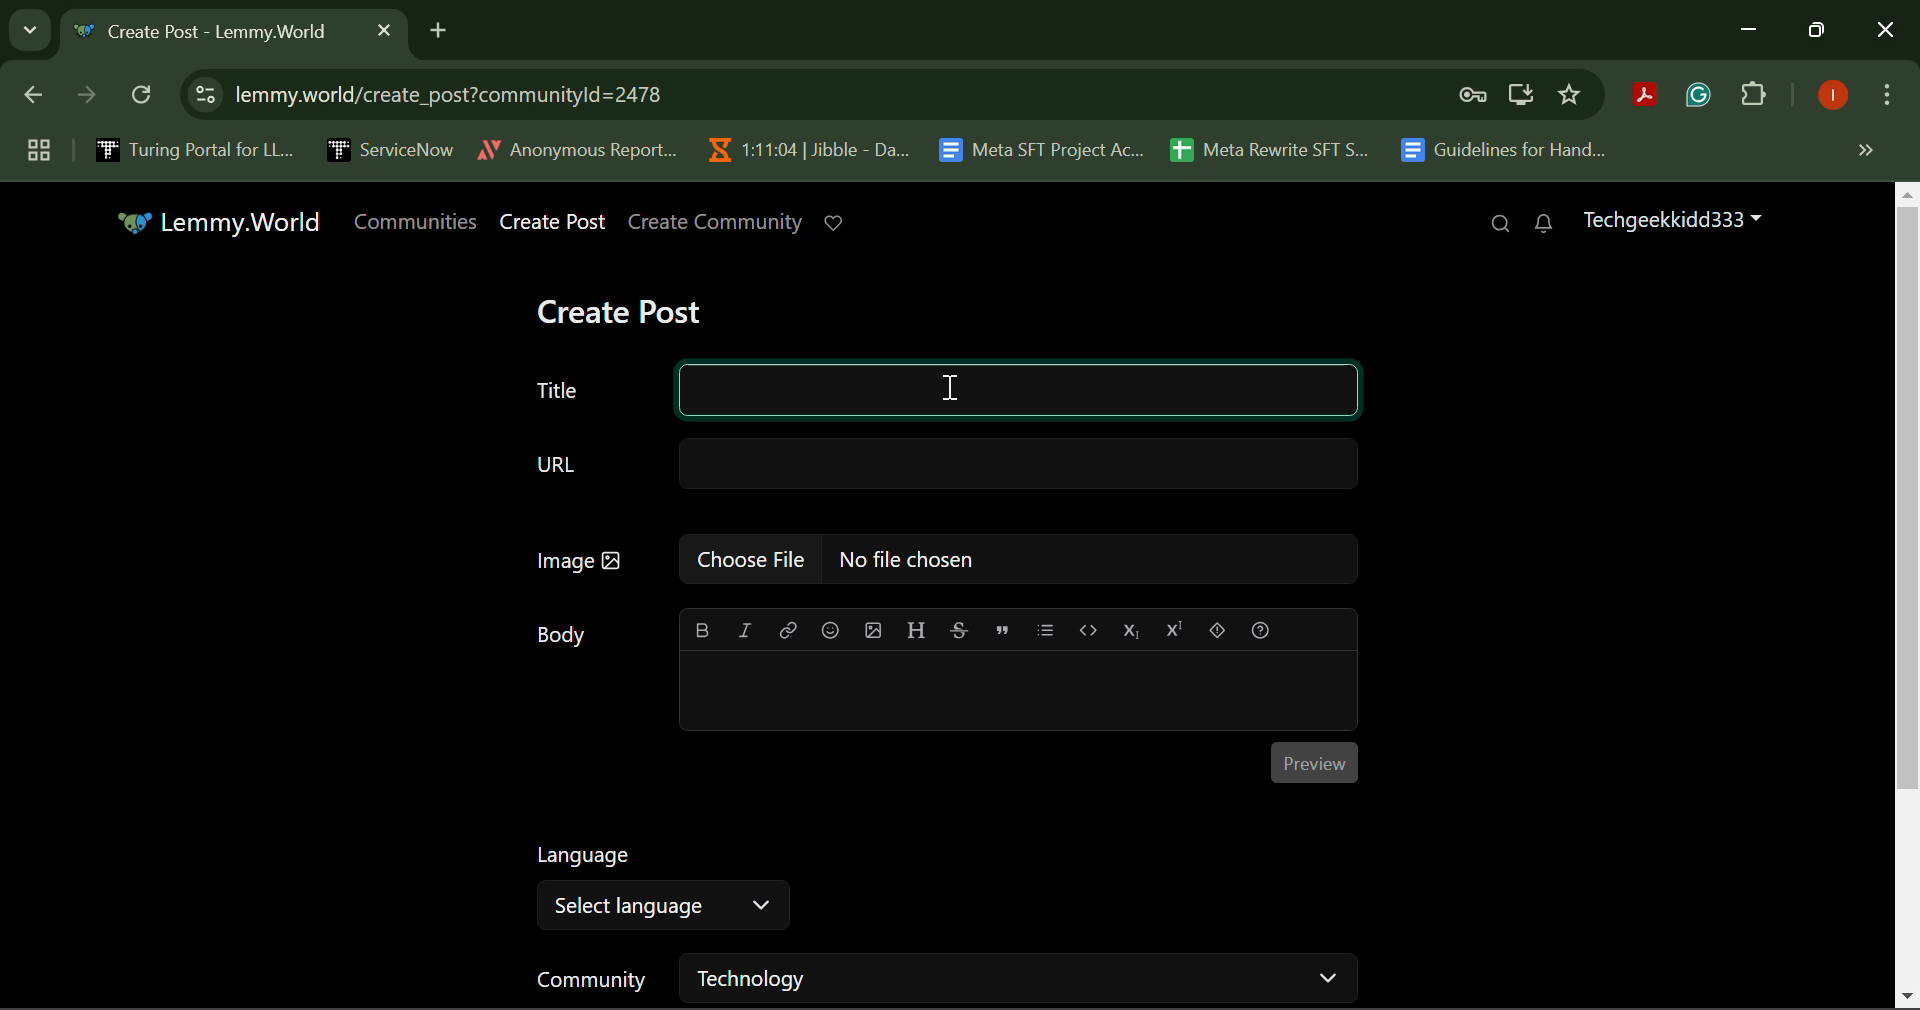 Image resolution: width=1920 pixels, height=1010 pixels. I want to click on strikethrough, so click(961, 629).